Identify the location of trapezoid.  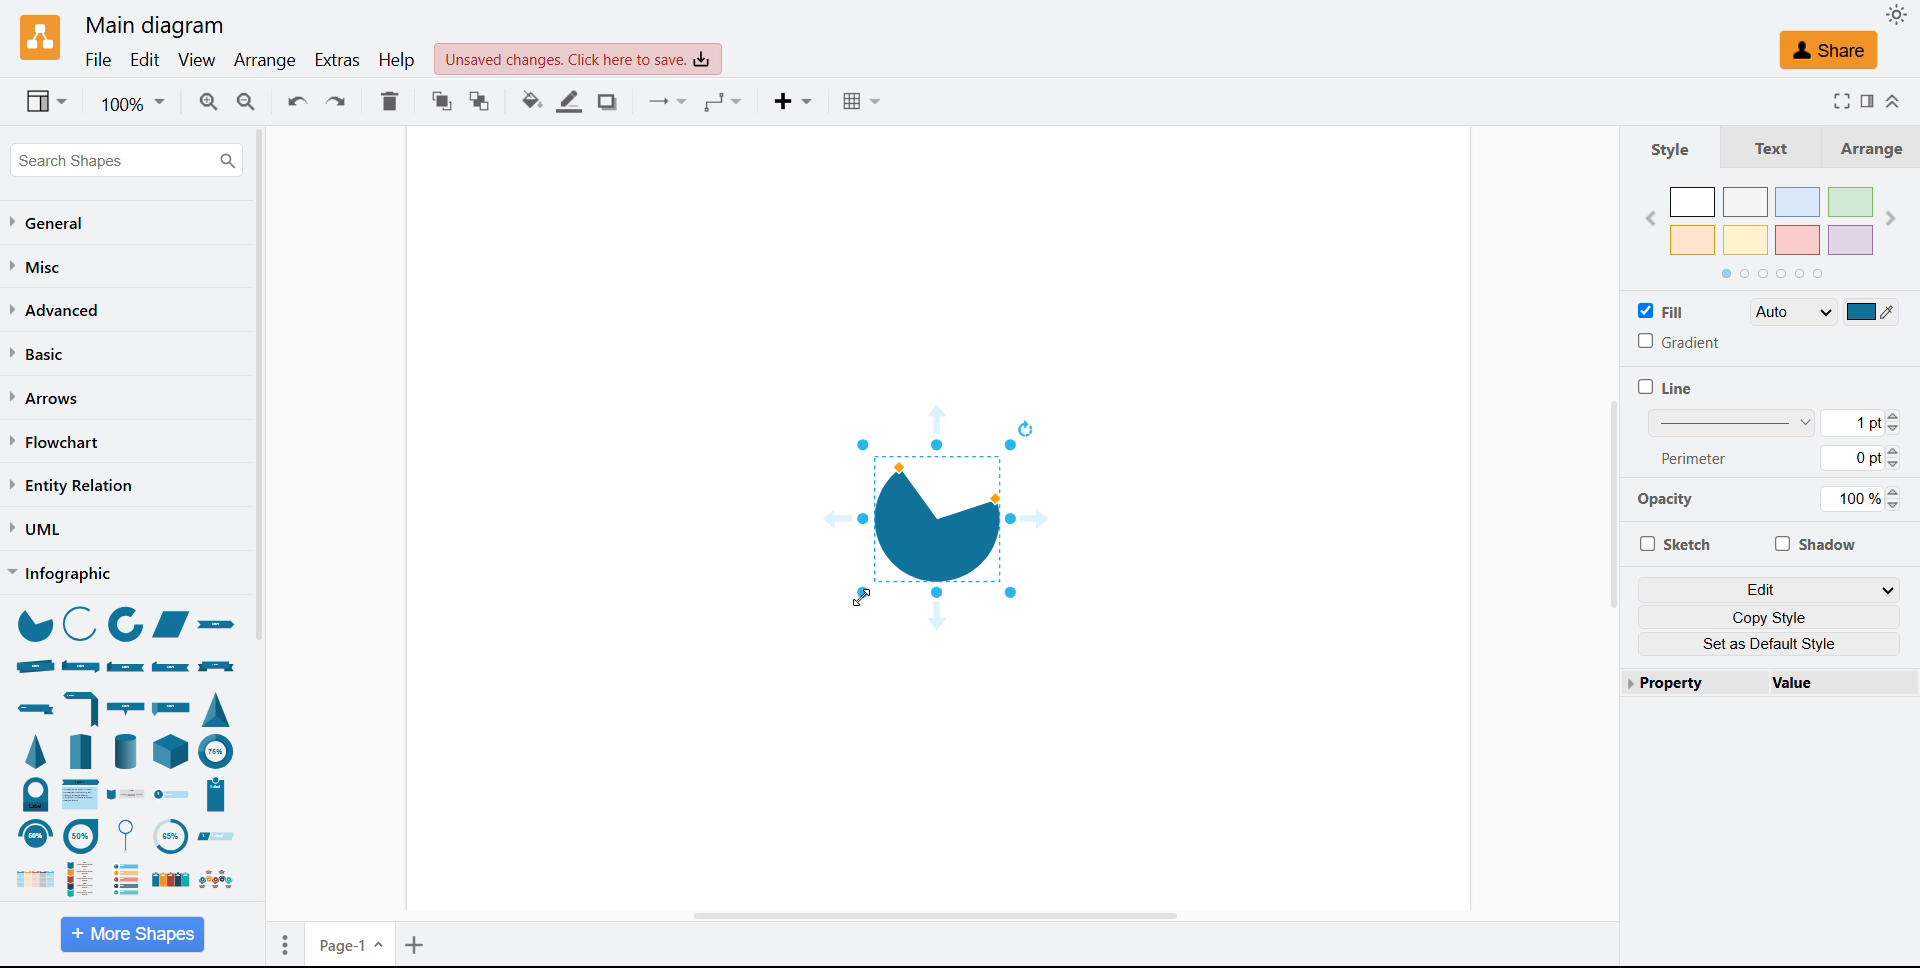
(171, 625).